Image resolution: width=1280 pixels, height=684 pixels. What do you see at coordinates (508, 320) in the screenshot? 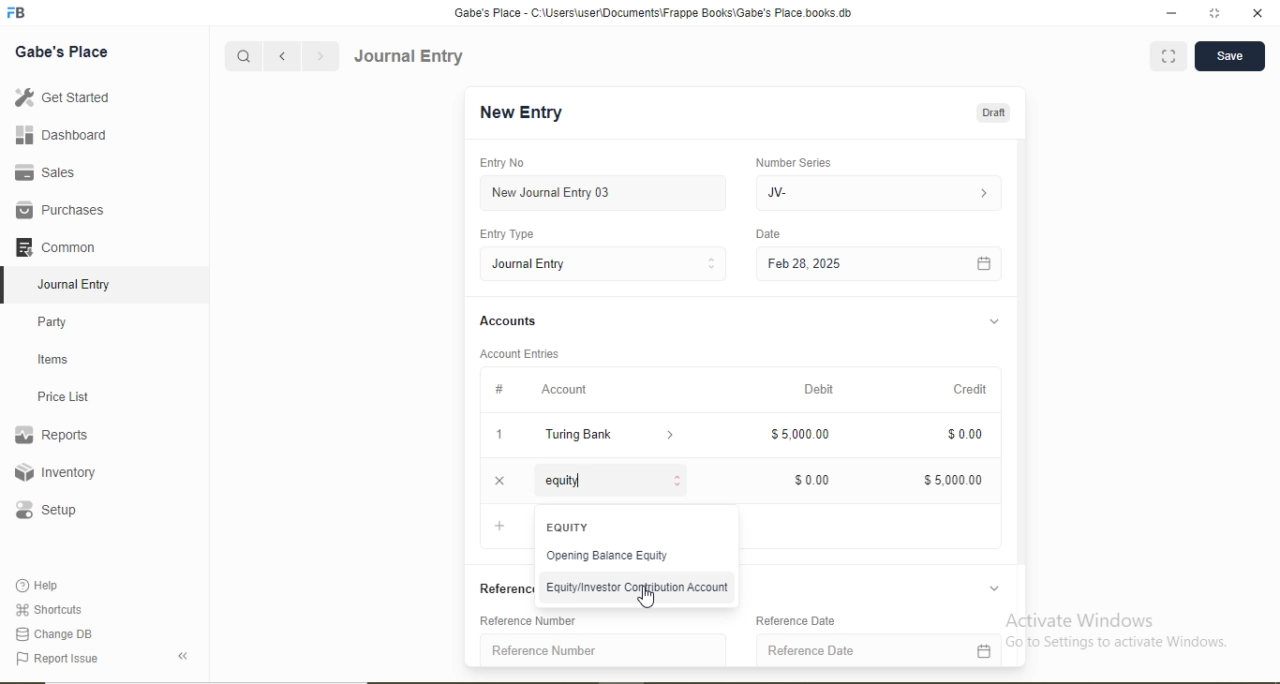
I see `Accounts` at bounding box center [508, 320].